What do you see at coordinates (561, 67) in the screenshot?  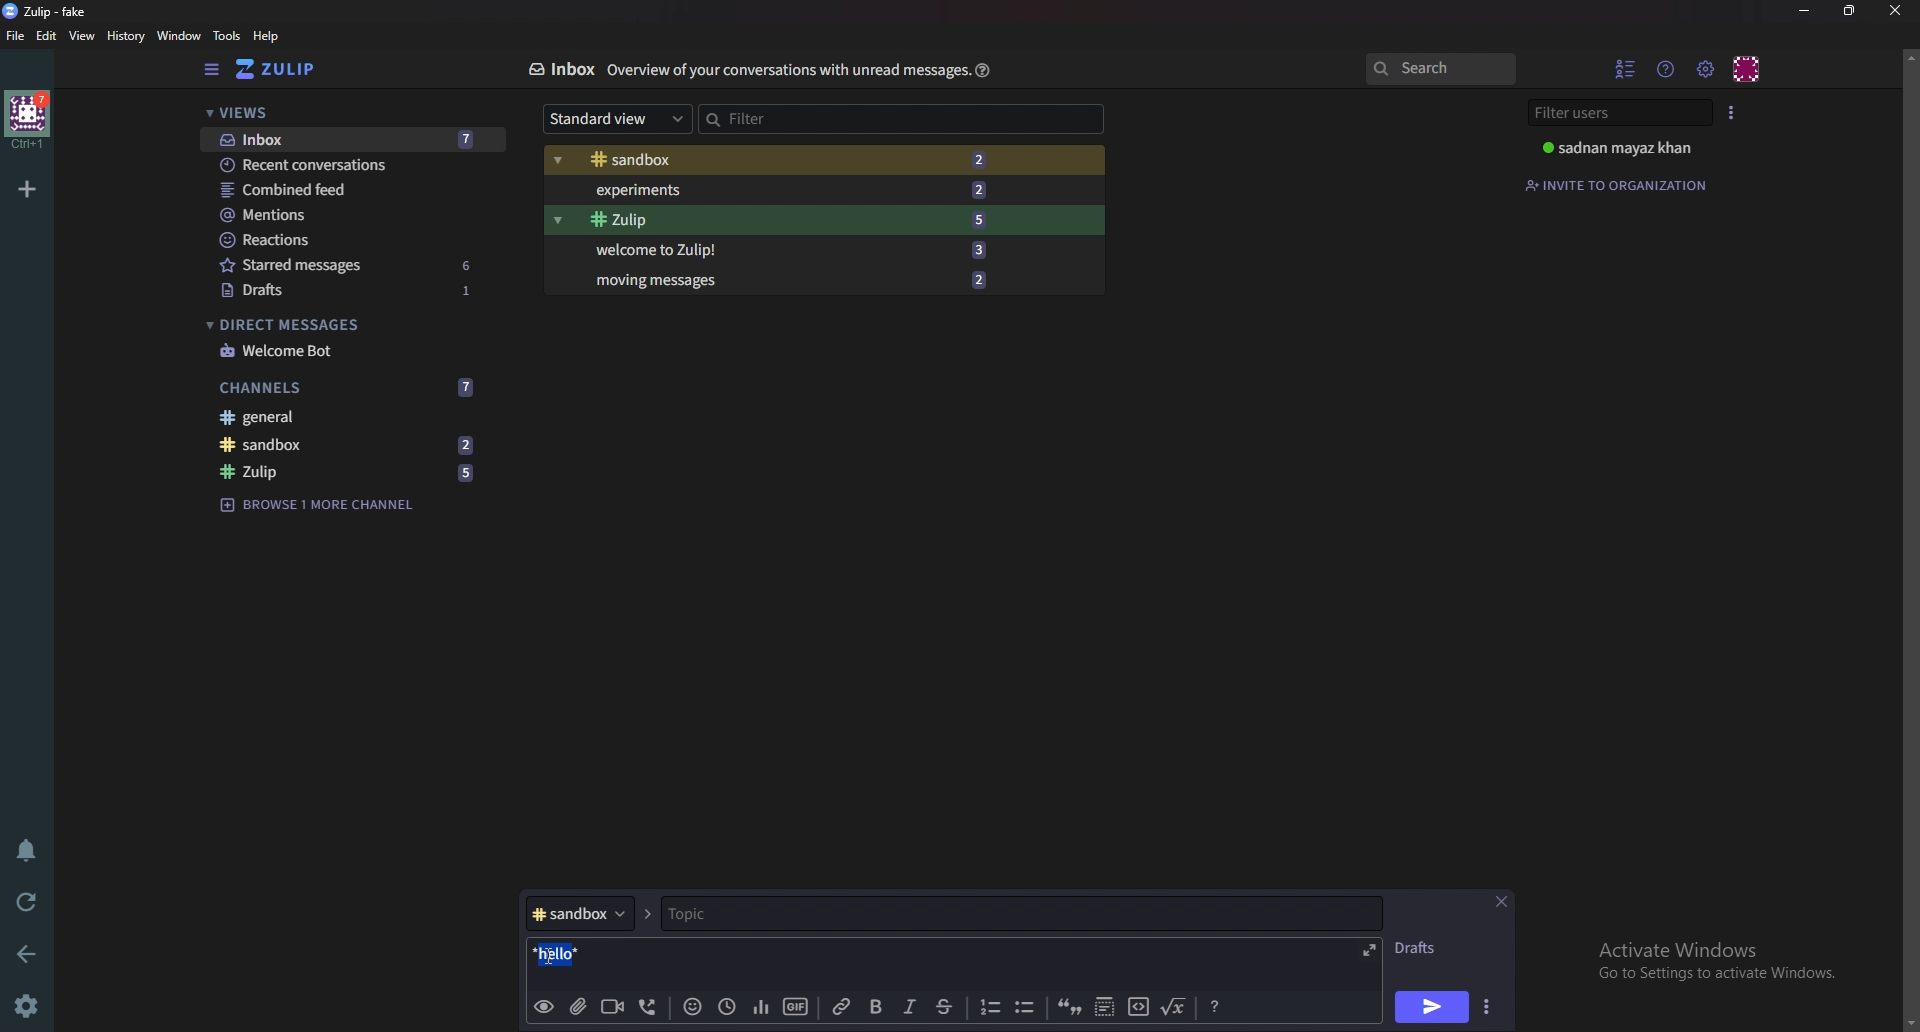 I see `Inbox` at bounding box center [561, 67].